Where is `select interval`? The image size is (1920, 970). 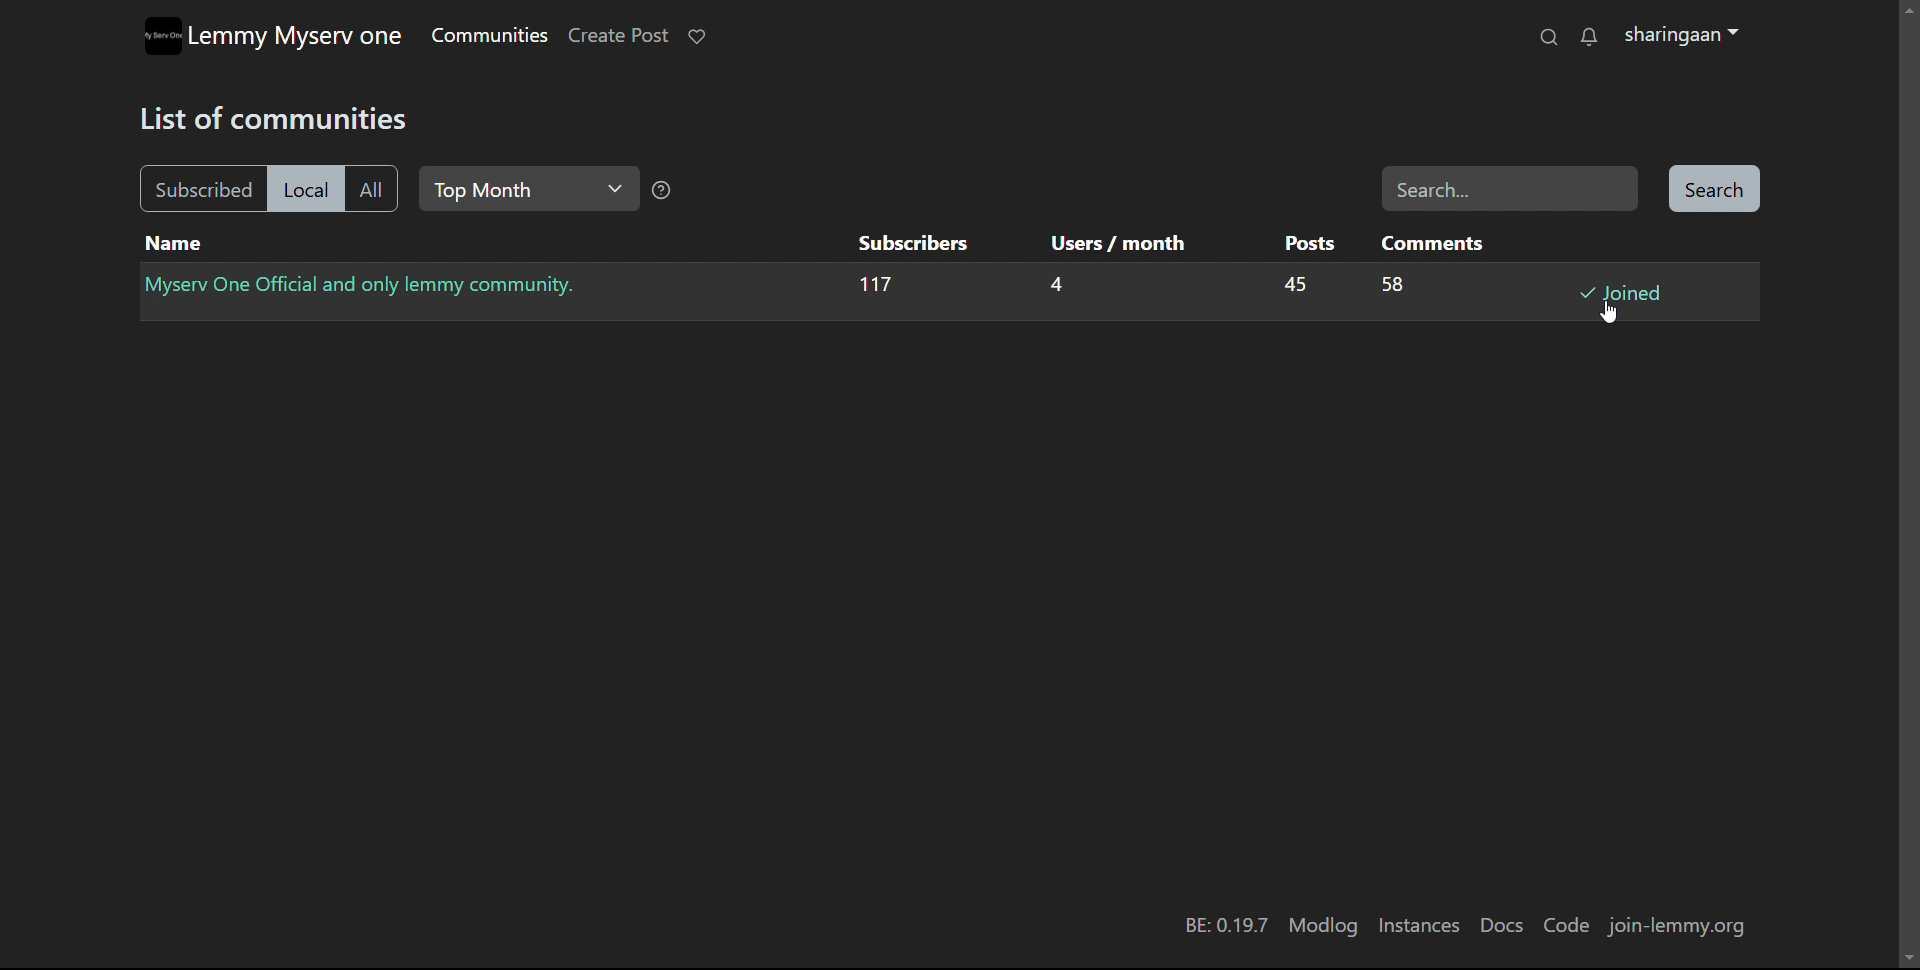
select interval is located at coordinates (528, 189).